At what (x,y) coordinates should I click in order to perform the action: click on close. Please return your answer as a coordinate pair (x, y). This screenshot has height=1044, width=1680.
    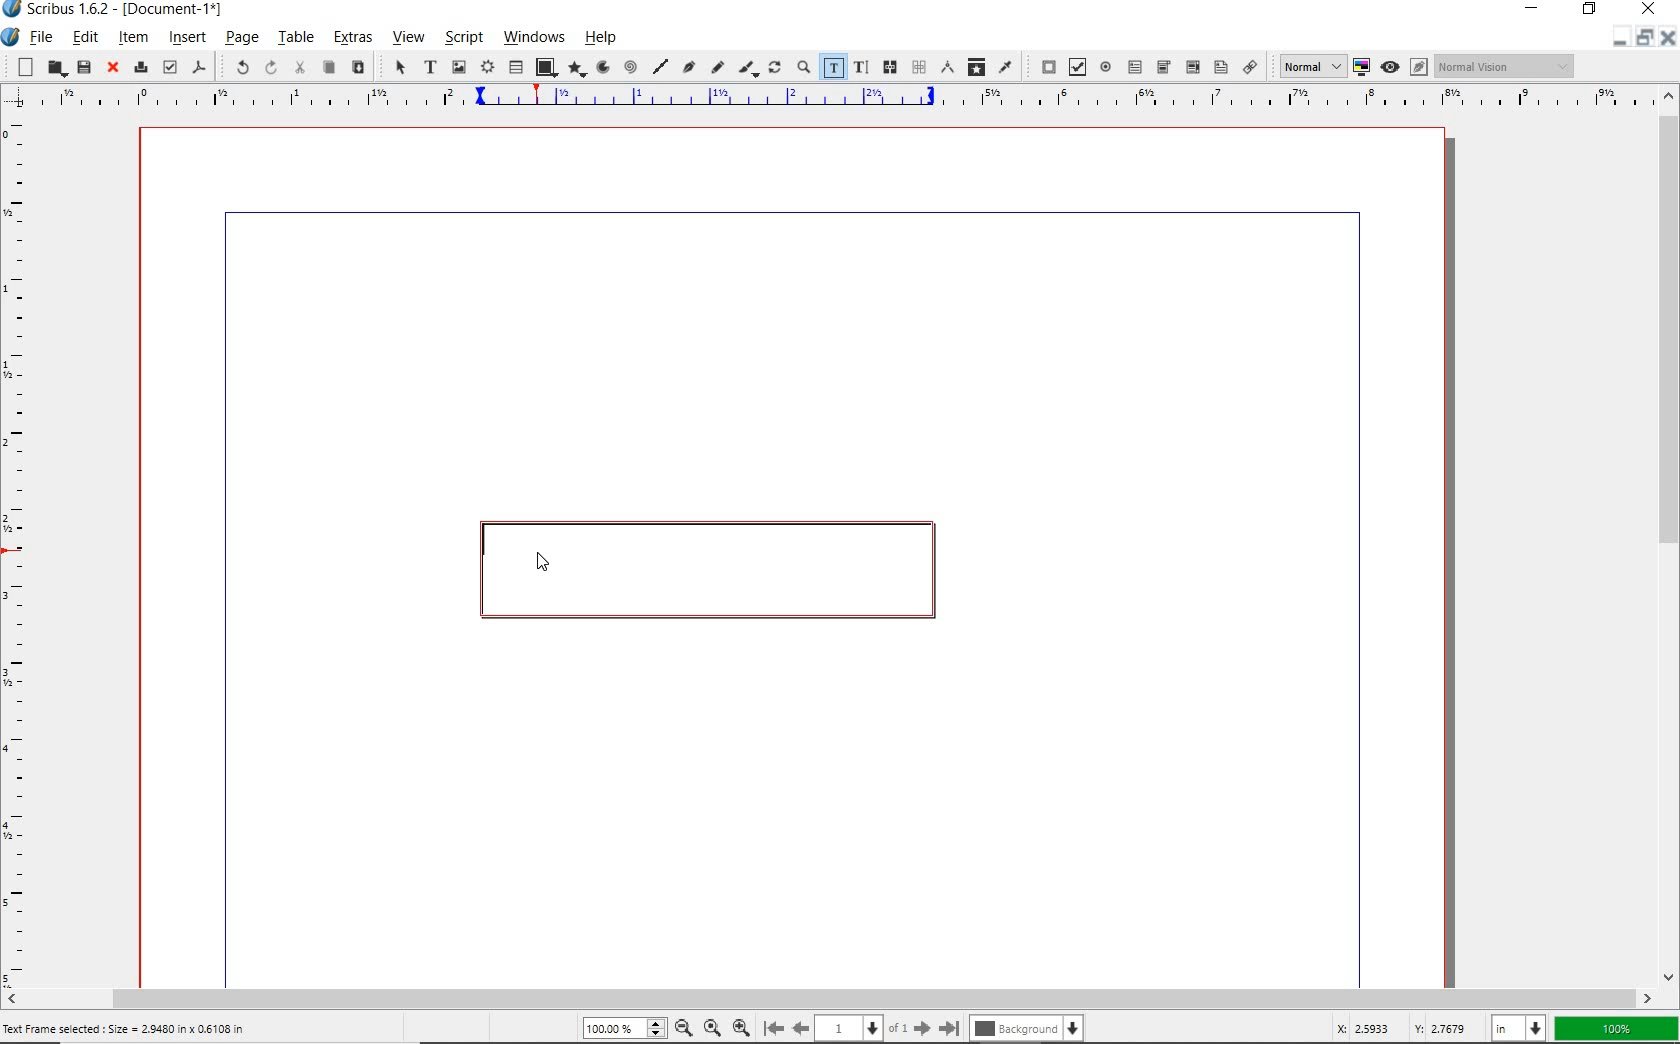
    Looking at the image, I should click on (110, 68).